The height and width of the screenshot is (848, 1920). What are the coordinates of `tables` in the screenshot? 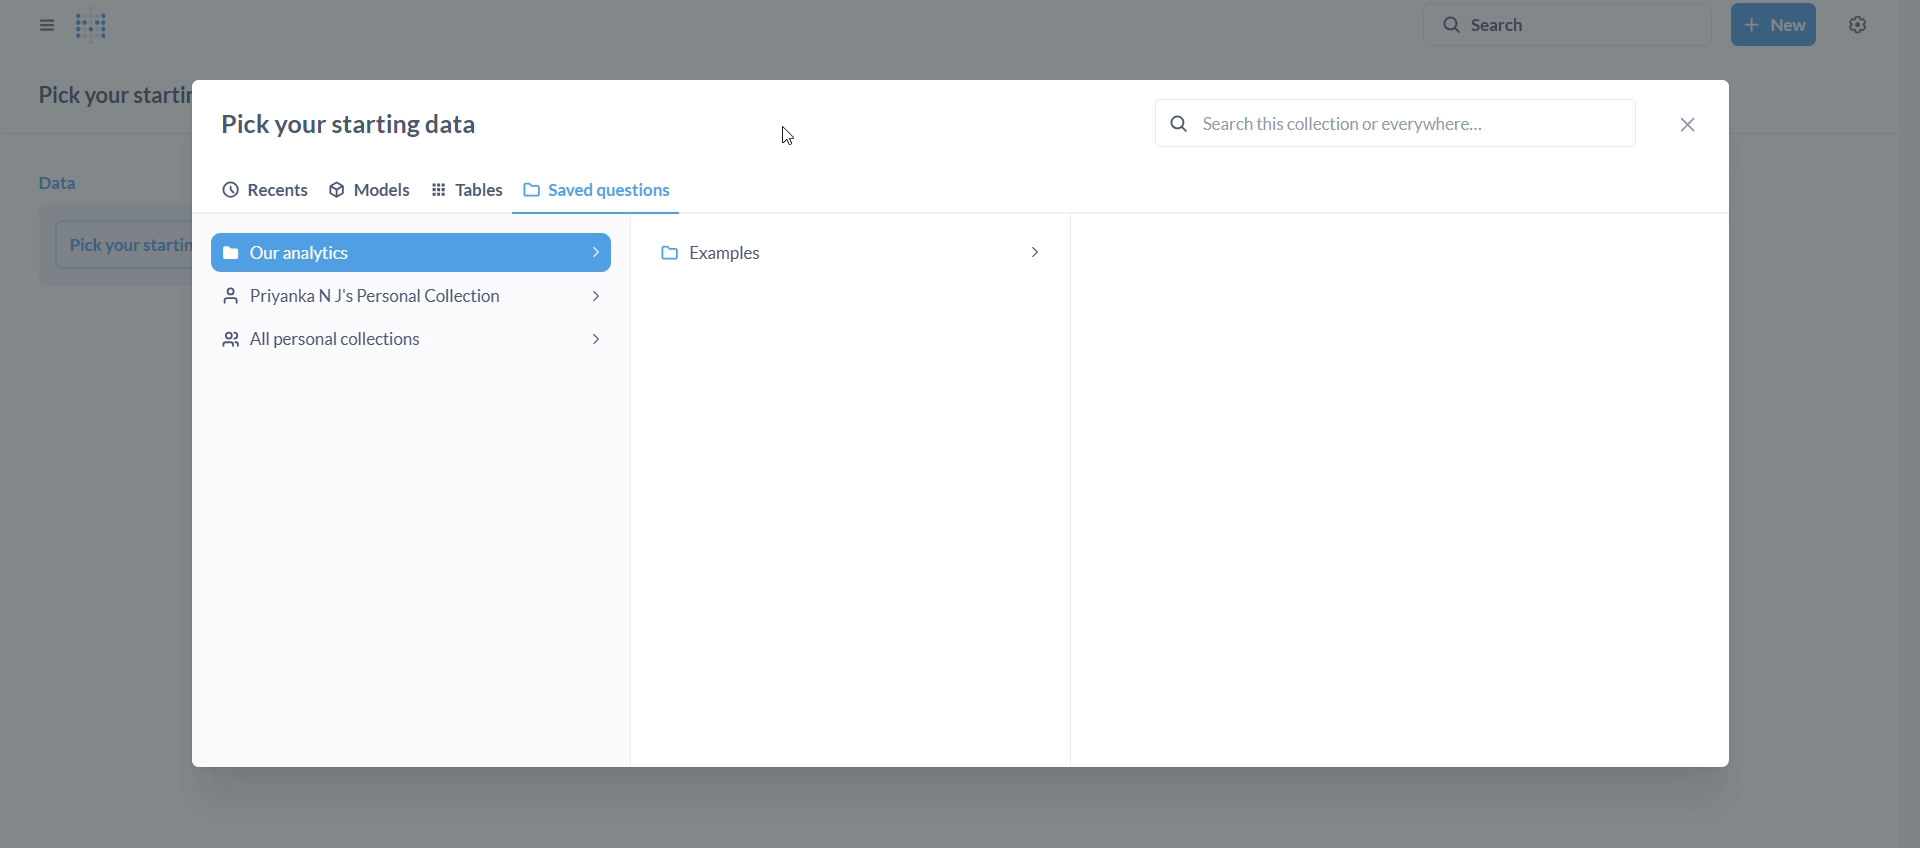 It's located at (470, 192).